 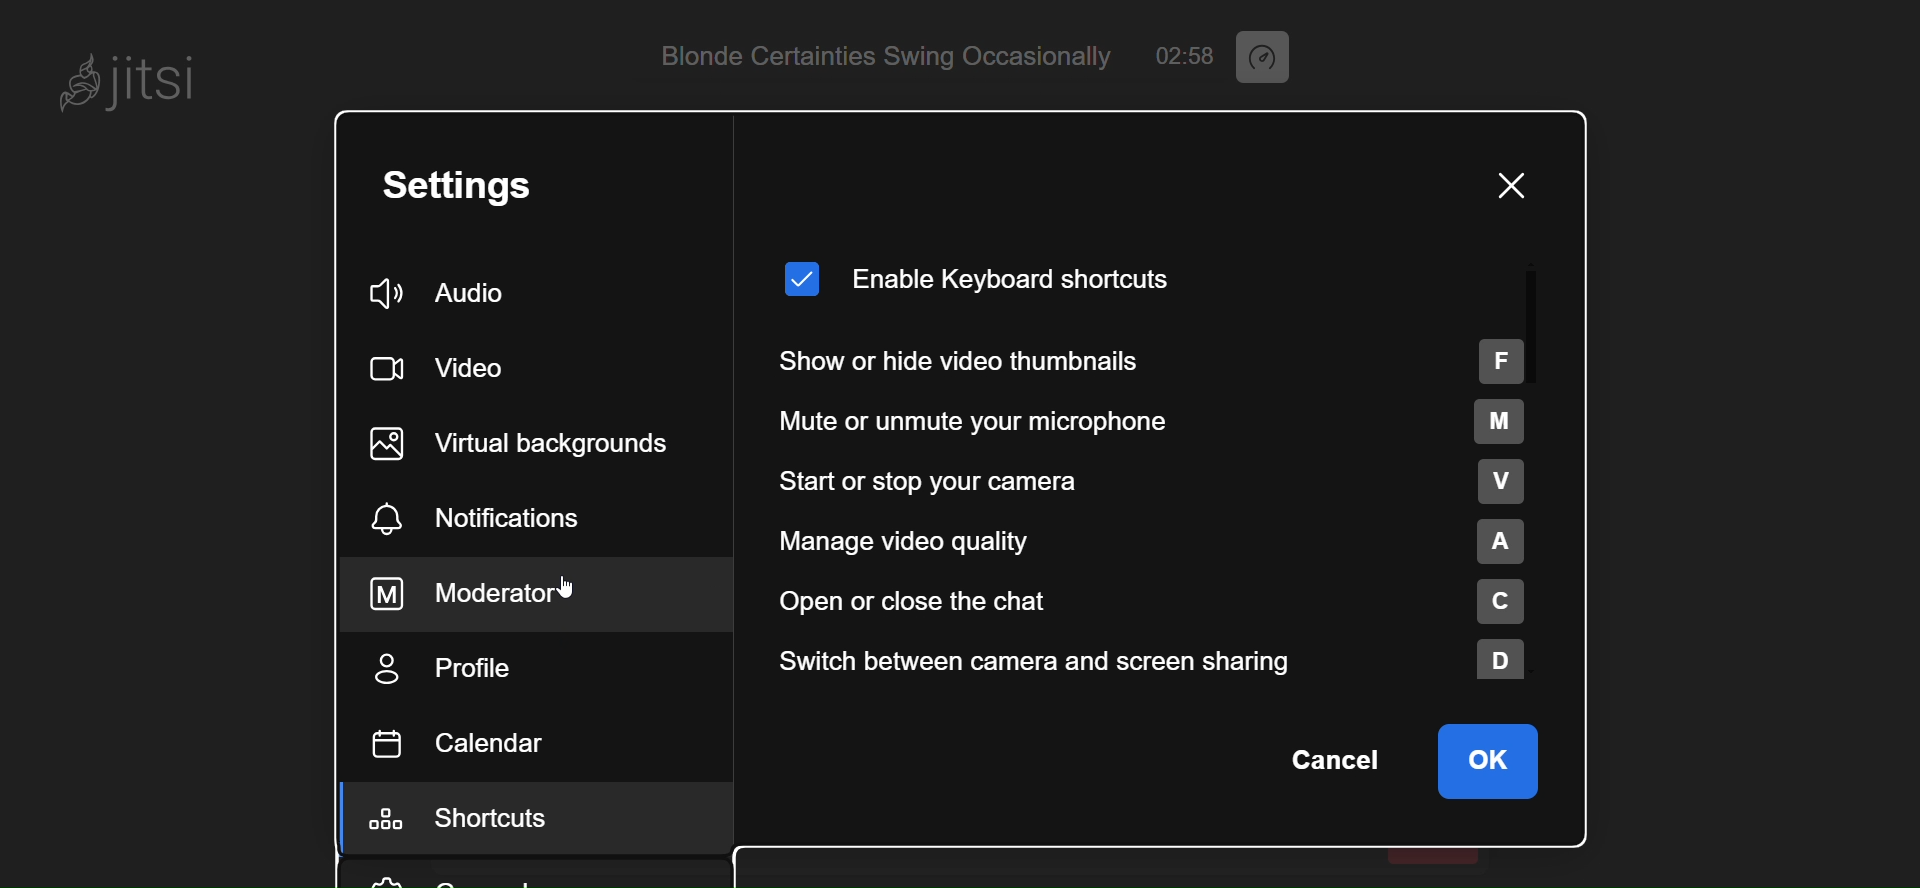 I want to click on notification, so click(x=478, y=522).